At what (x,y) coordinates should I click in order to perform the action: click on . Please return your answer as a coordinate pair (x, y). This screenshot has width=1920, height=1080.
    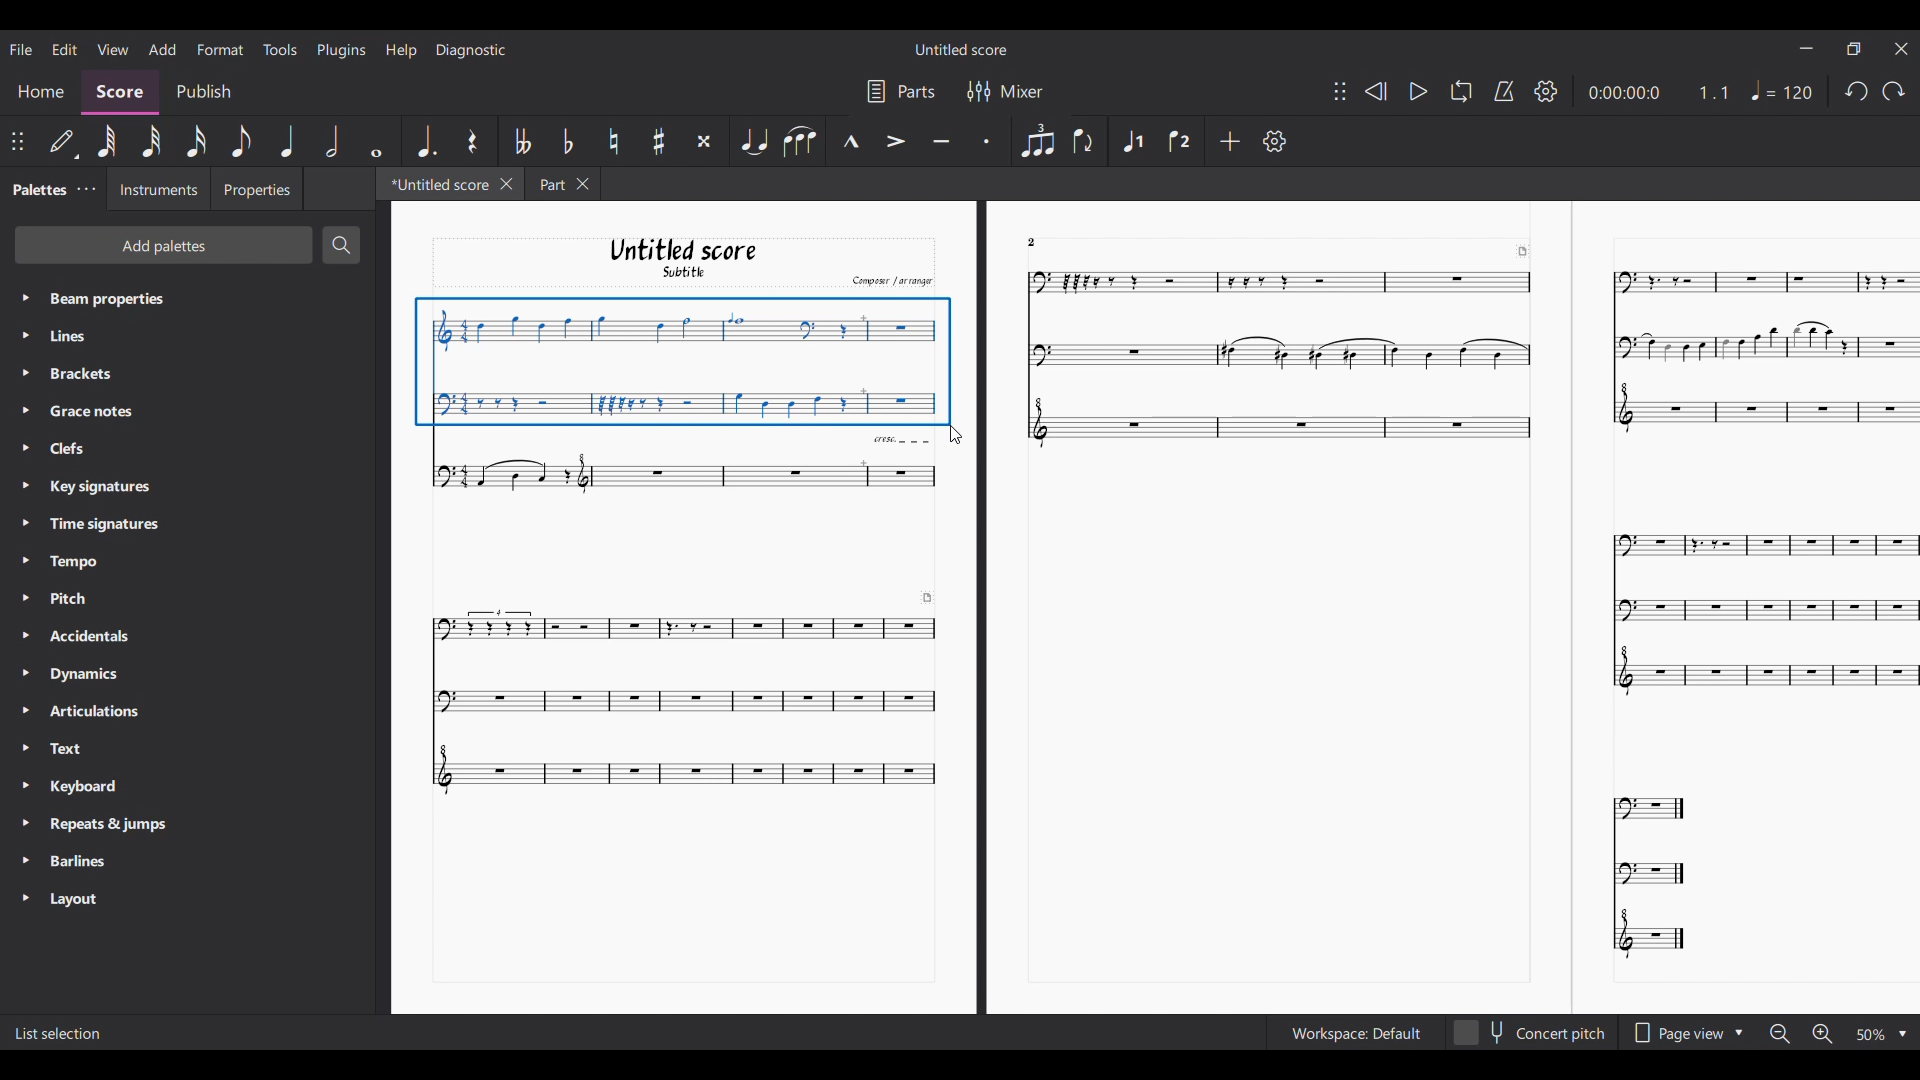
    Looking at the image, I should click on (21, 788).